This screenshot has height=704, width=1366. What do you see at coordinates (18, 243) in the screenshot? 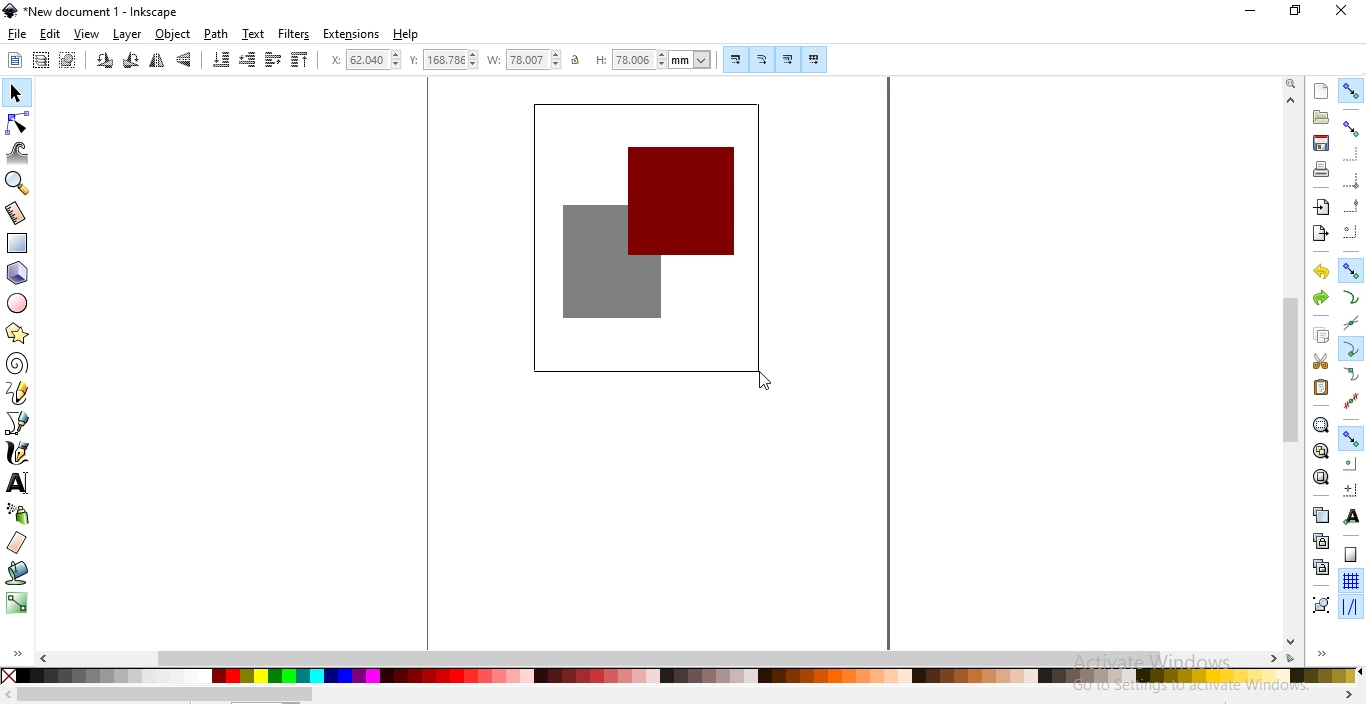
I see `create rectangle and squares` at bounding box center [18, 243].